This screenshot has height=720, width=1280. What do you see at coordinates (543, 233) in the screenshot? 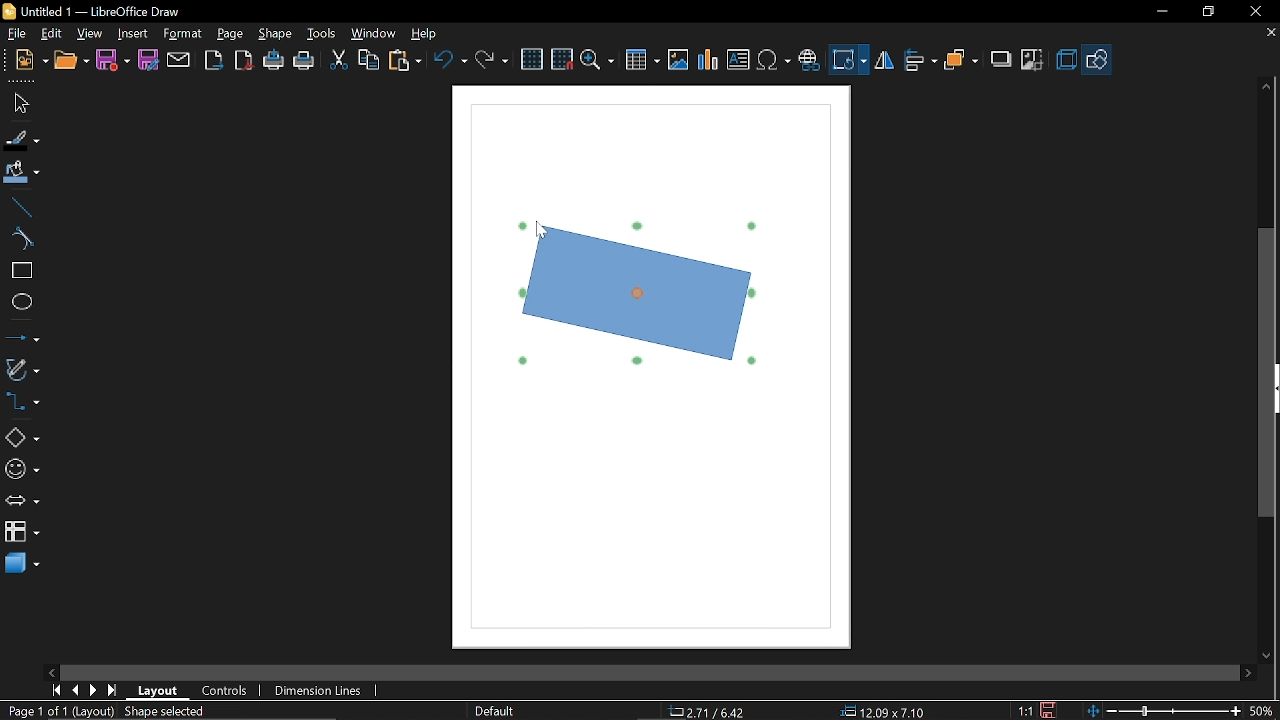
I see `Cursor` at bounding box center [543, 233].